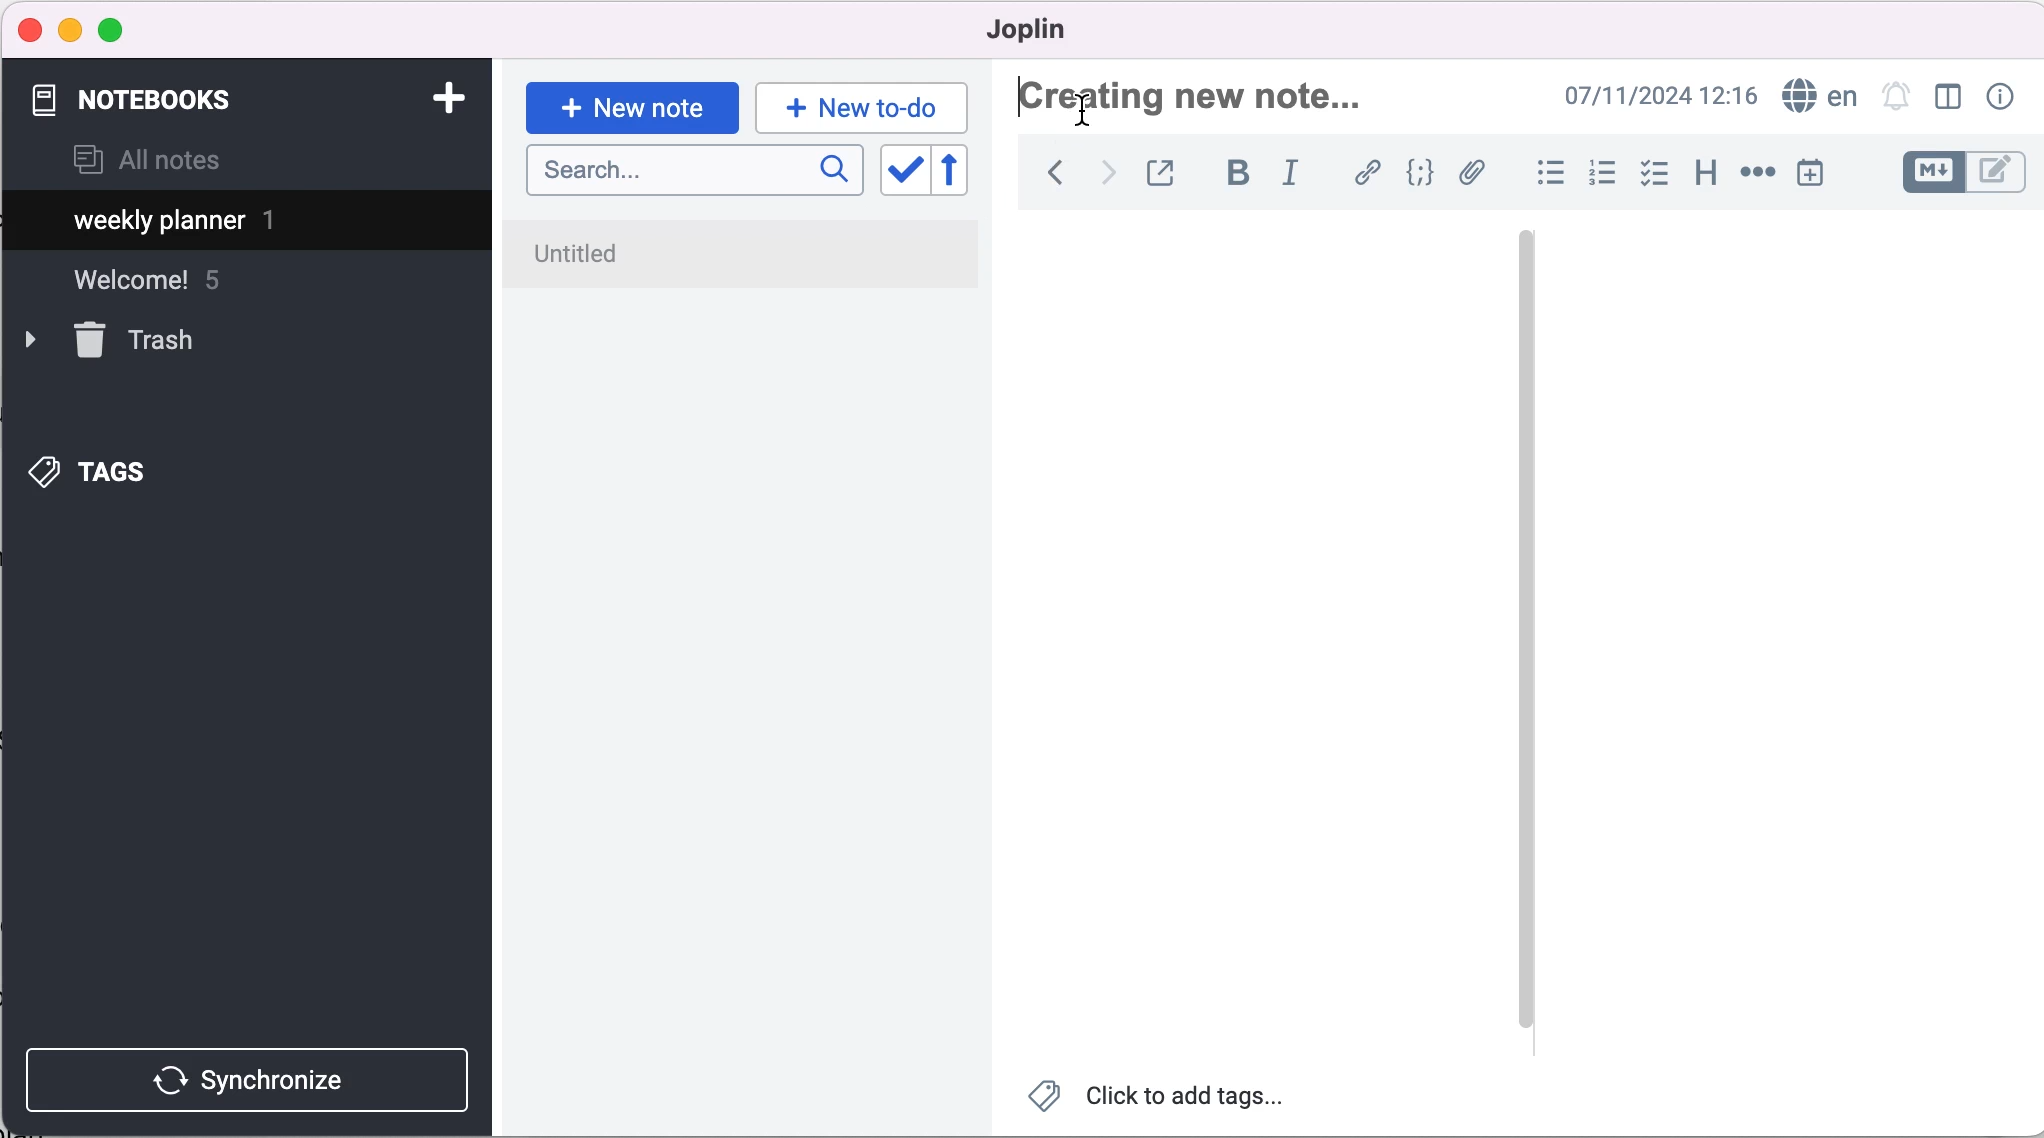 Image resolution: width=2044 pixels, height=1138 pixels. Describe the element at coordinates (1953, 99) in the screenshot. I see `toggle editor layout` at that location.